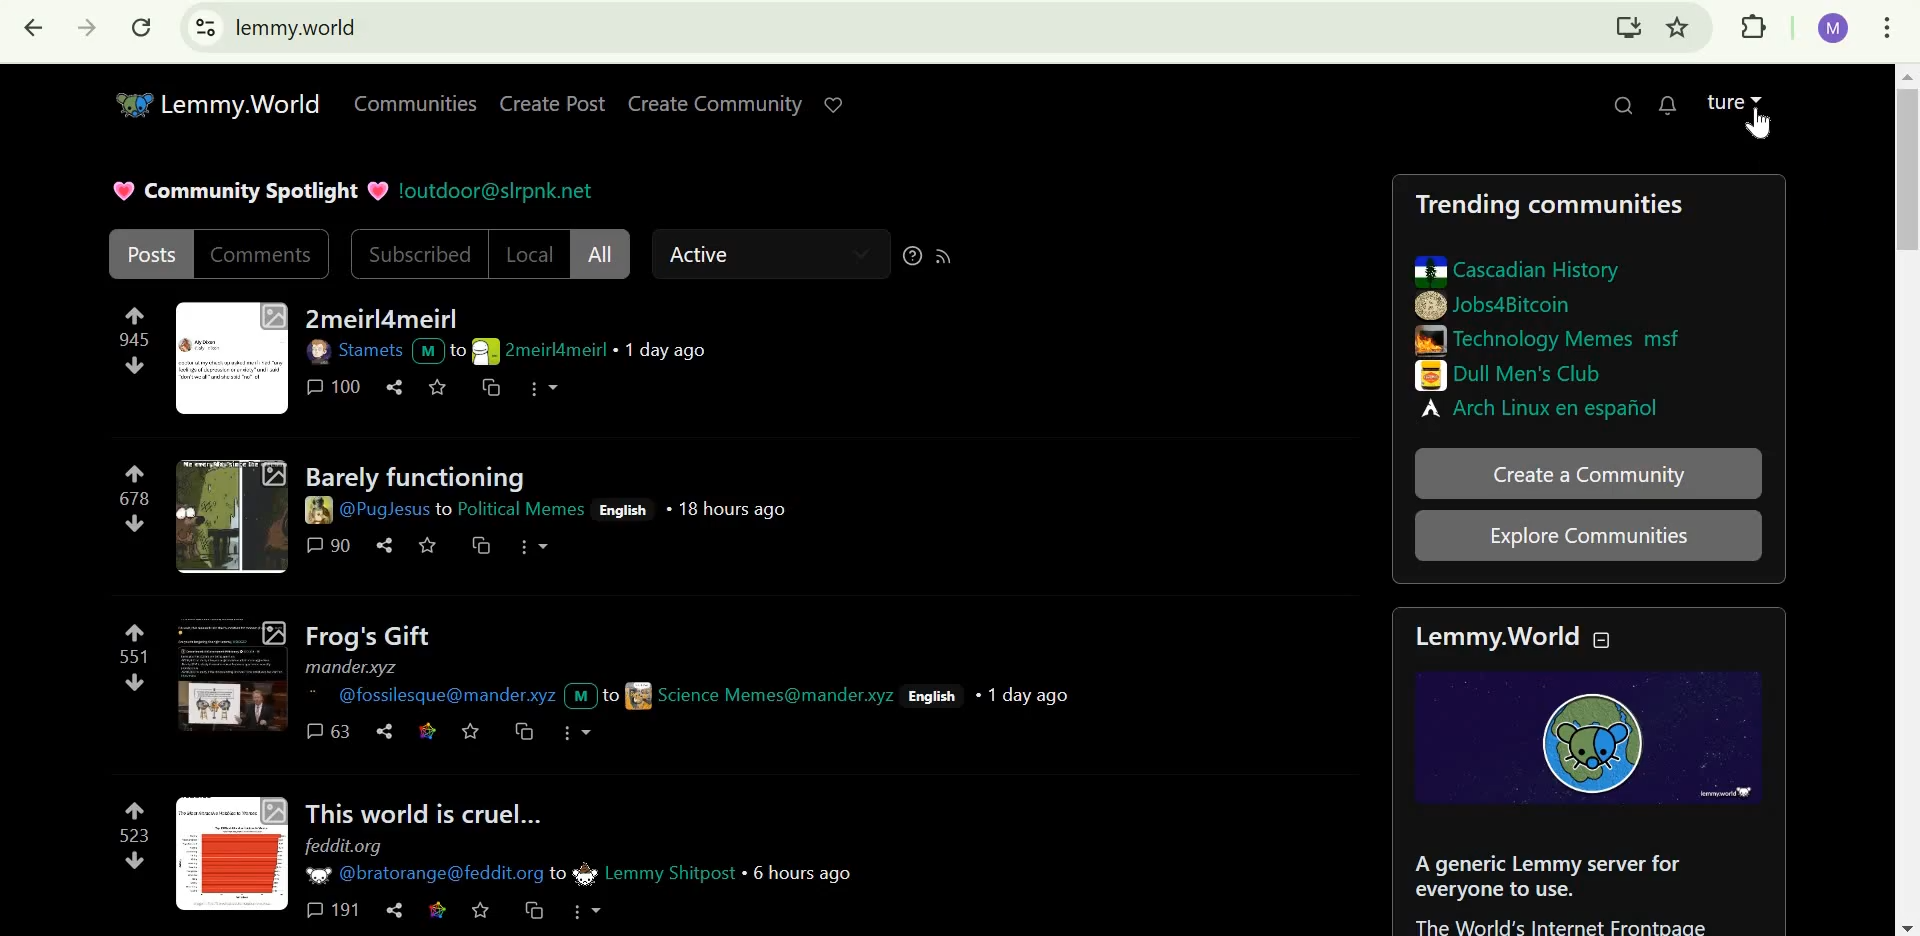 Image resolution: width=1920 pixels, height=936 pixels. Describe the element at coordinates (1723, 97) in the screenshot. I see `lemmy accouny` at that location.